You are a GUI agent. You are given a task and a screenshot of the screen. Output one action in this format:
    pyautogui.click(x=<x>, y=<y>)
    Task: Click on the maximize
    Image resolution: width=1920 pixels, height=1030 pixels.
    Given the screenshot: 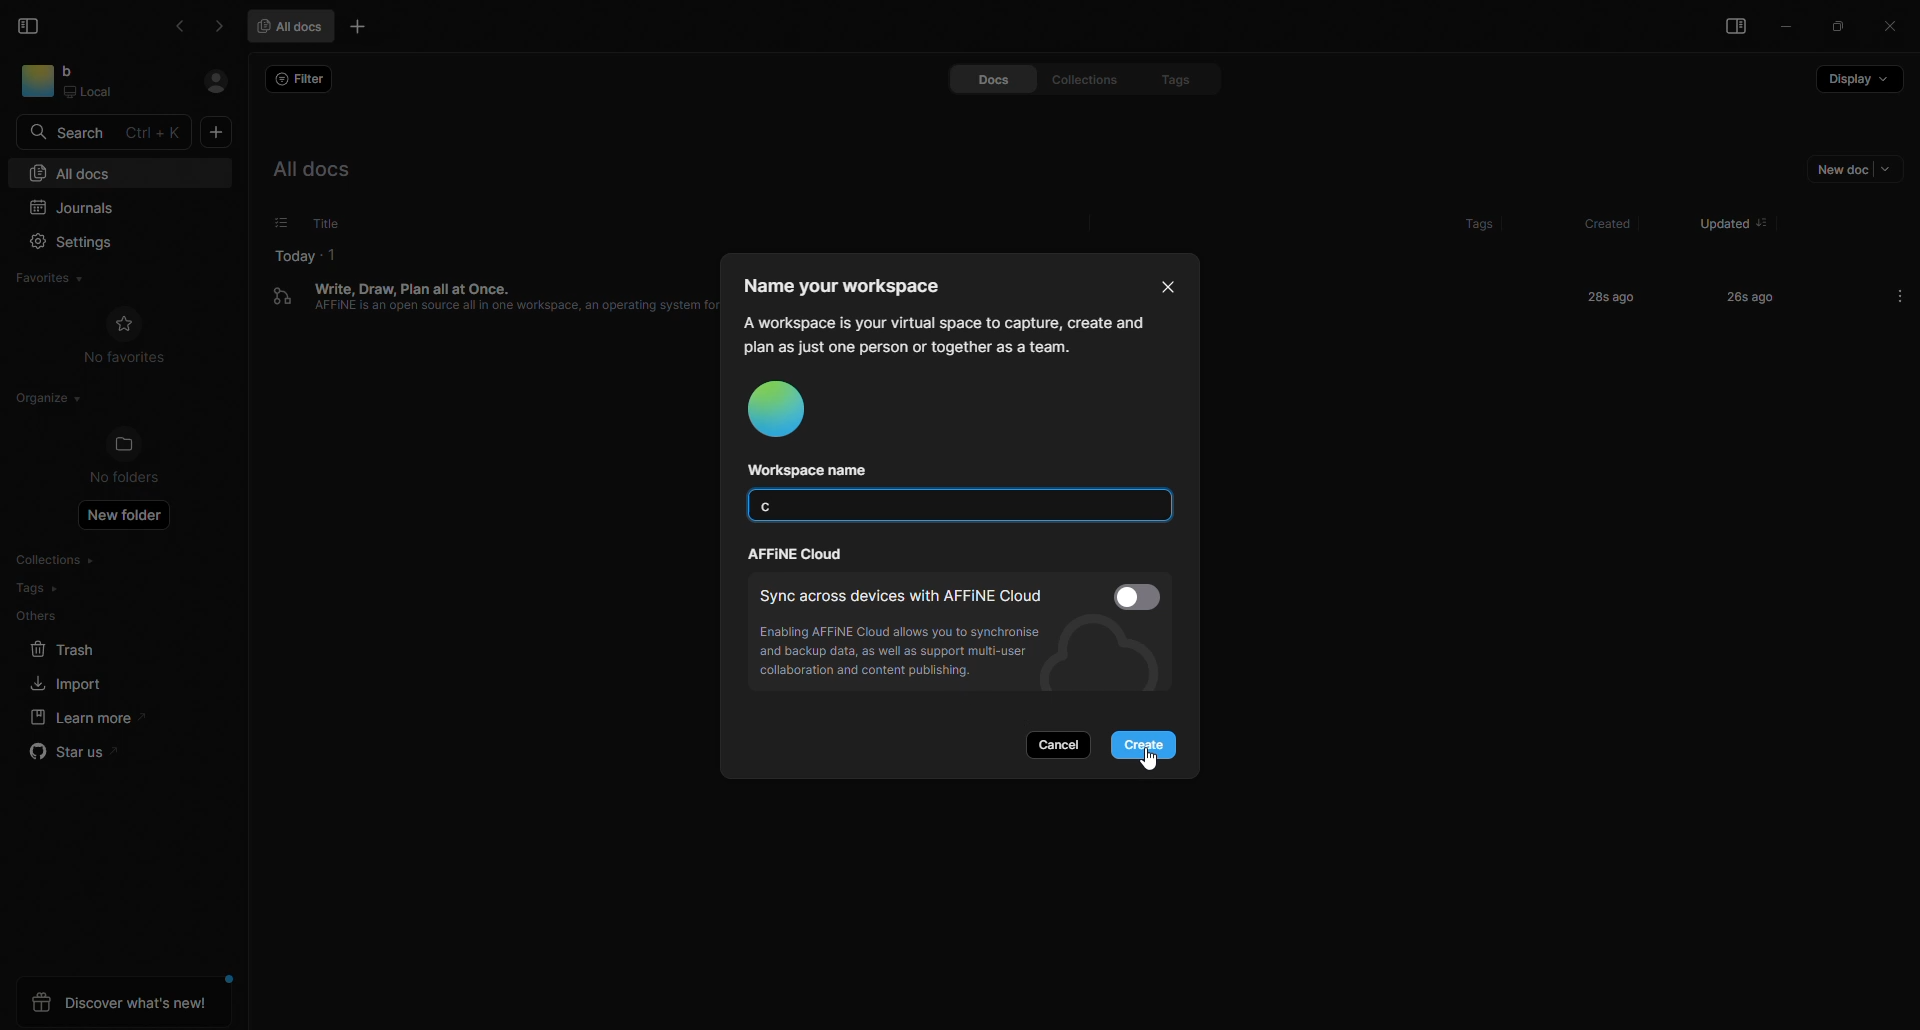 What is the action you would take?
    pyautogui.click(x=1839, y=27)
    